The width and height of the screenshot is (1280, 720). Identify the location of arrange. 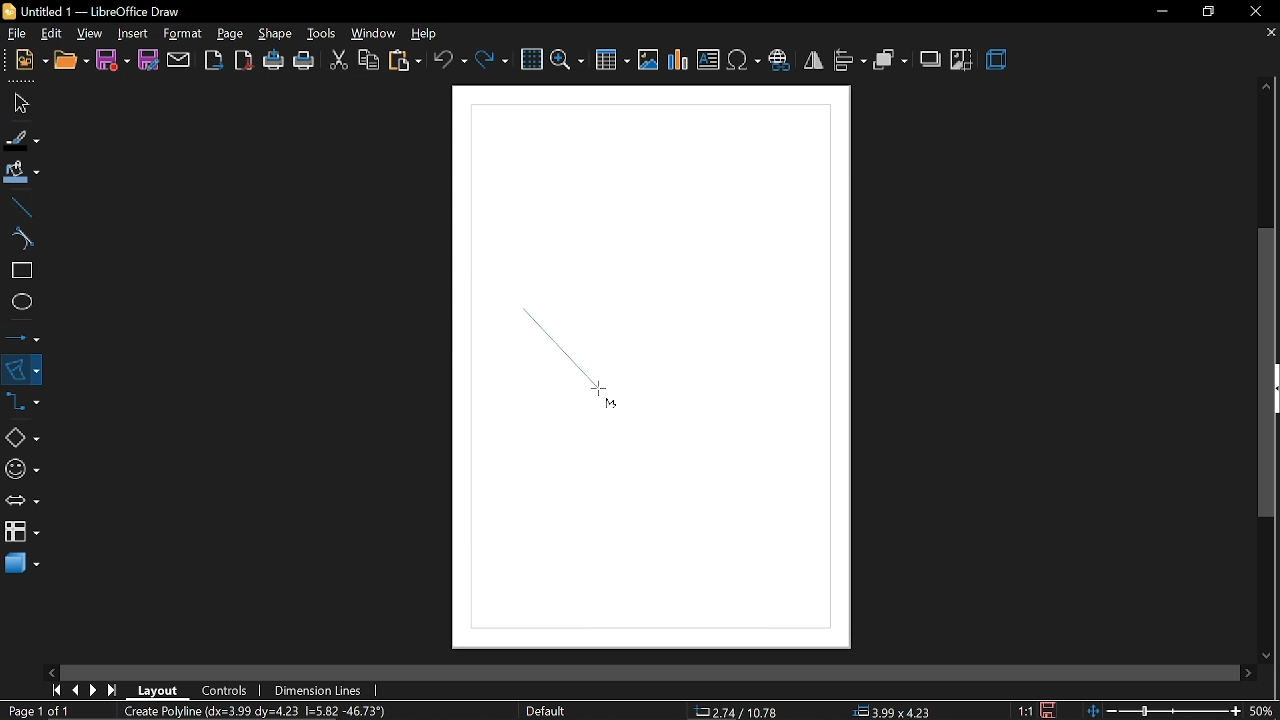
(890, 59).